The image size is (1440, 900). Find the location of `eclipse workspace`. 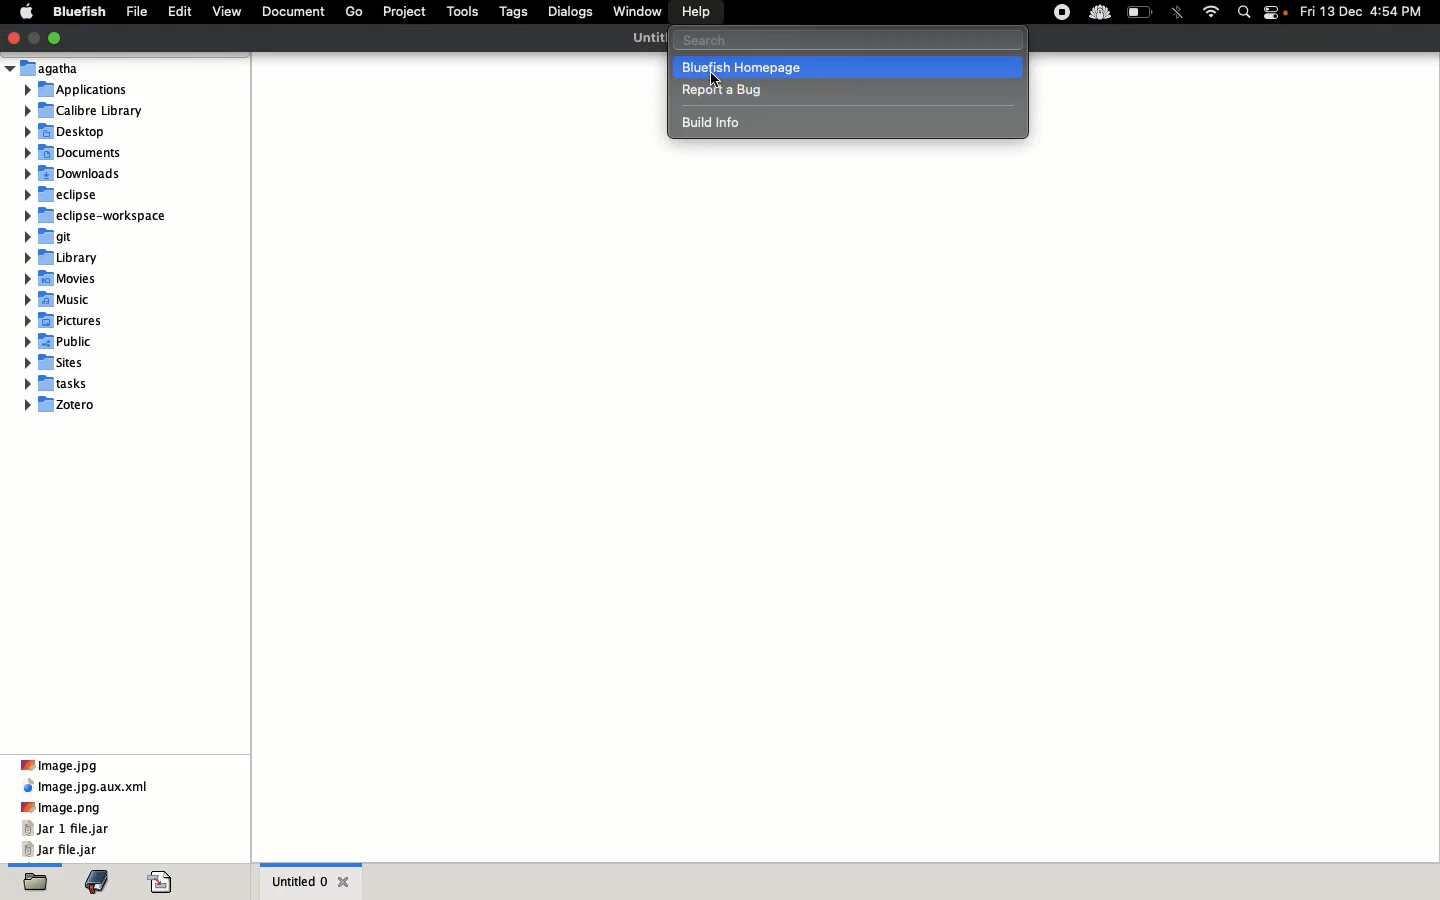

eclipse workspace is located at coordinates (90, 217).